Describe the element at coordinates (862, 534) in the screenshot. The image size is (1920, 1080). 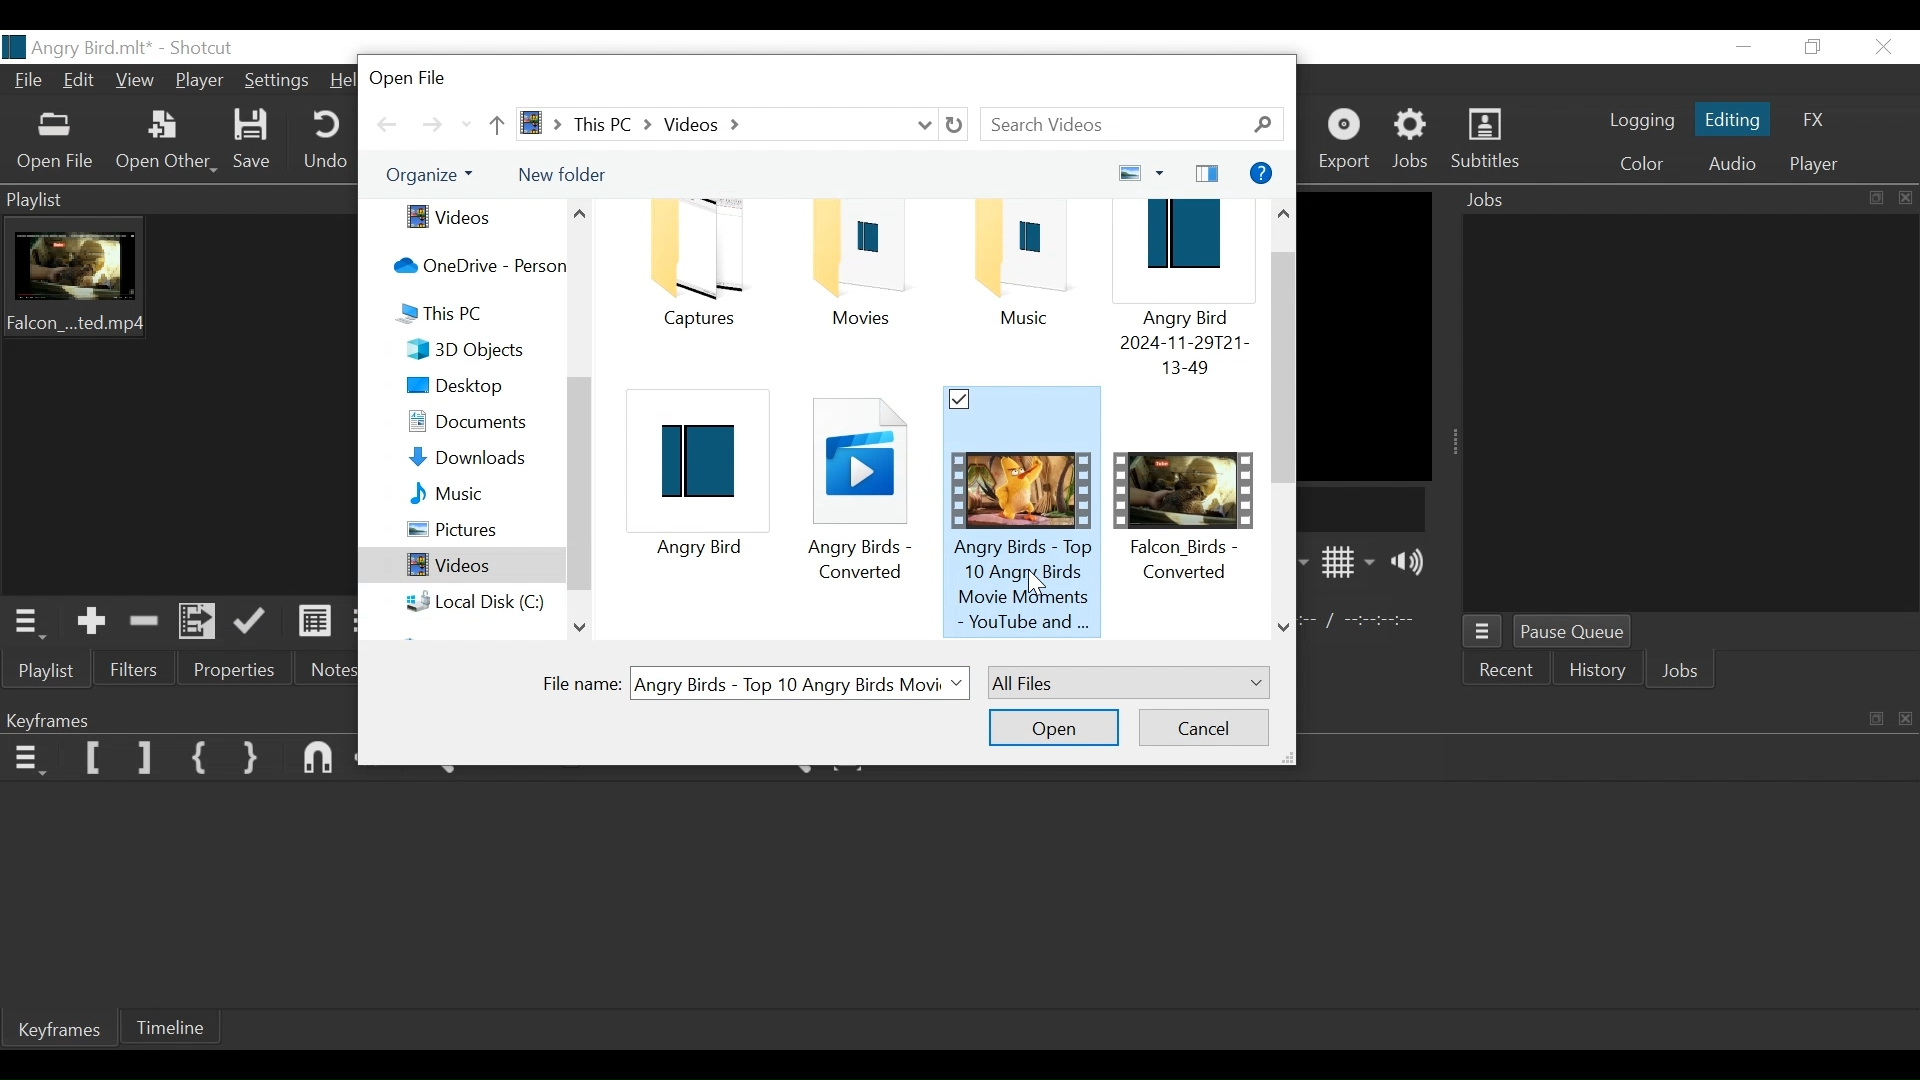
I see `File` at that location.